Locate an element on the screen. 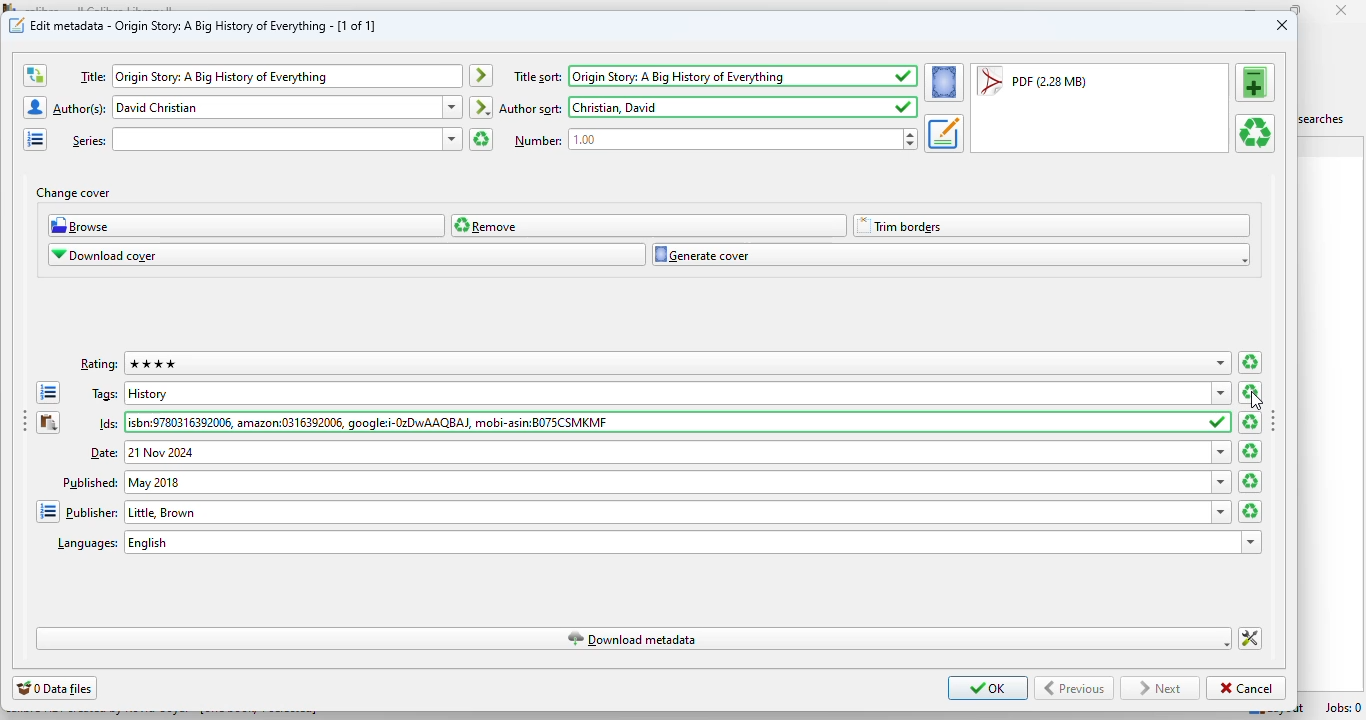 Image resolution: width=1366 pixels, height=720 pixels. increase or decrease numbers is located at coordinates (910, 138).